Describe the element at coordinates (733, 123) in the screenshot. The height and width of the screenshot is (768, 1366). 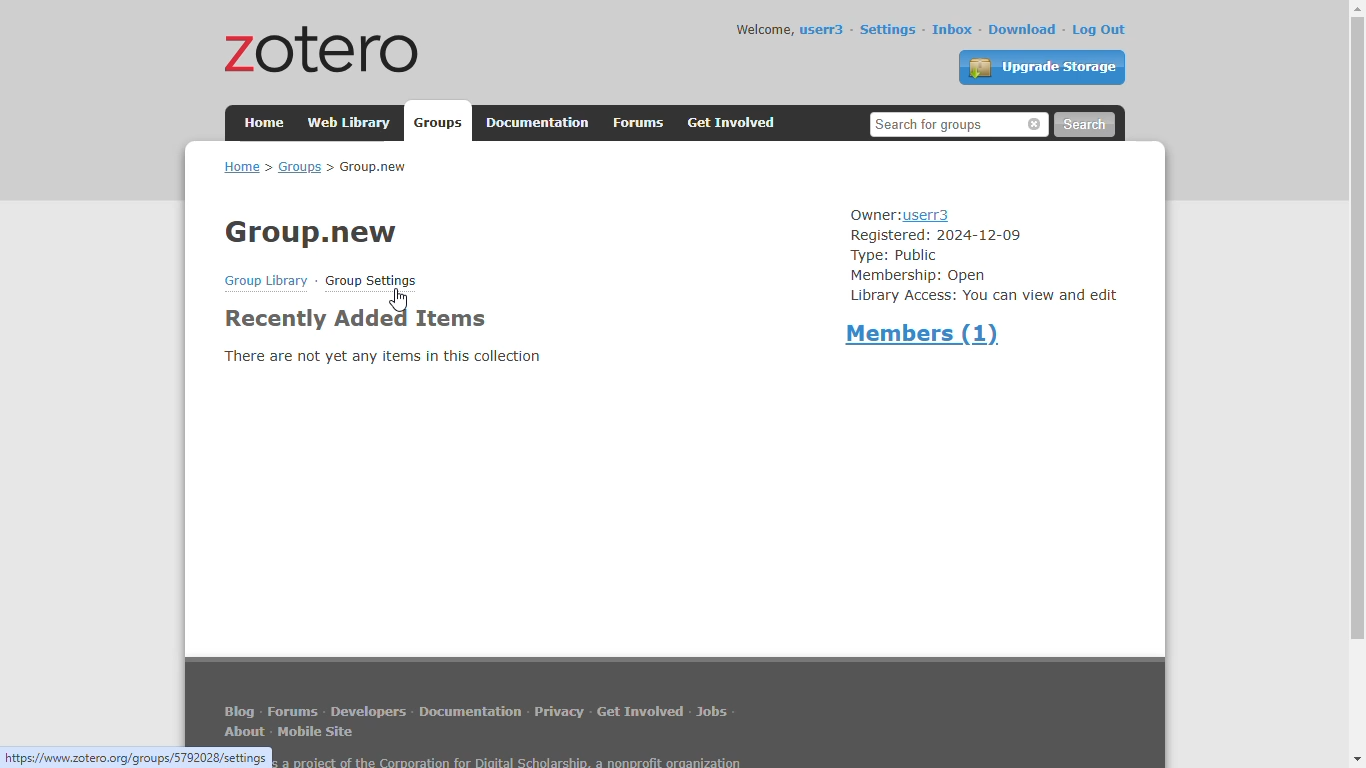
I see `get involved` at that location.